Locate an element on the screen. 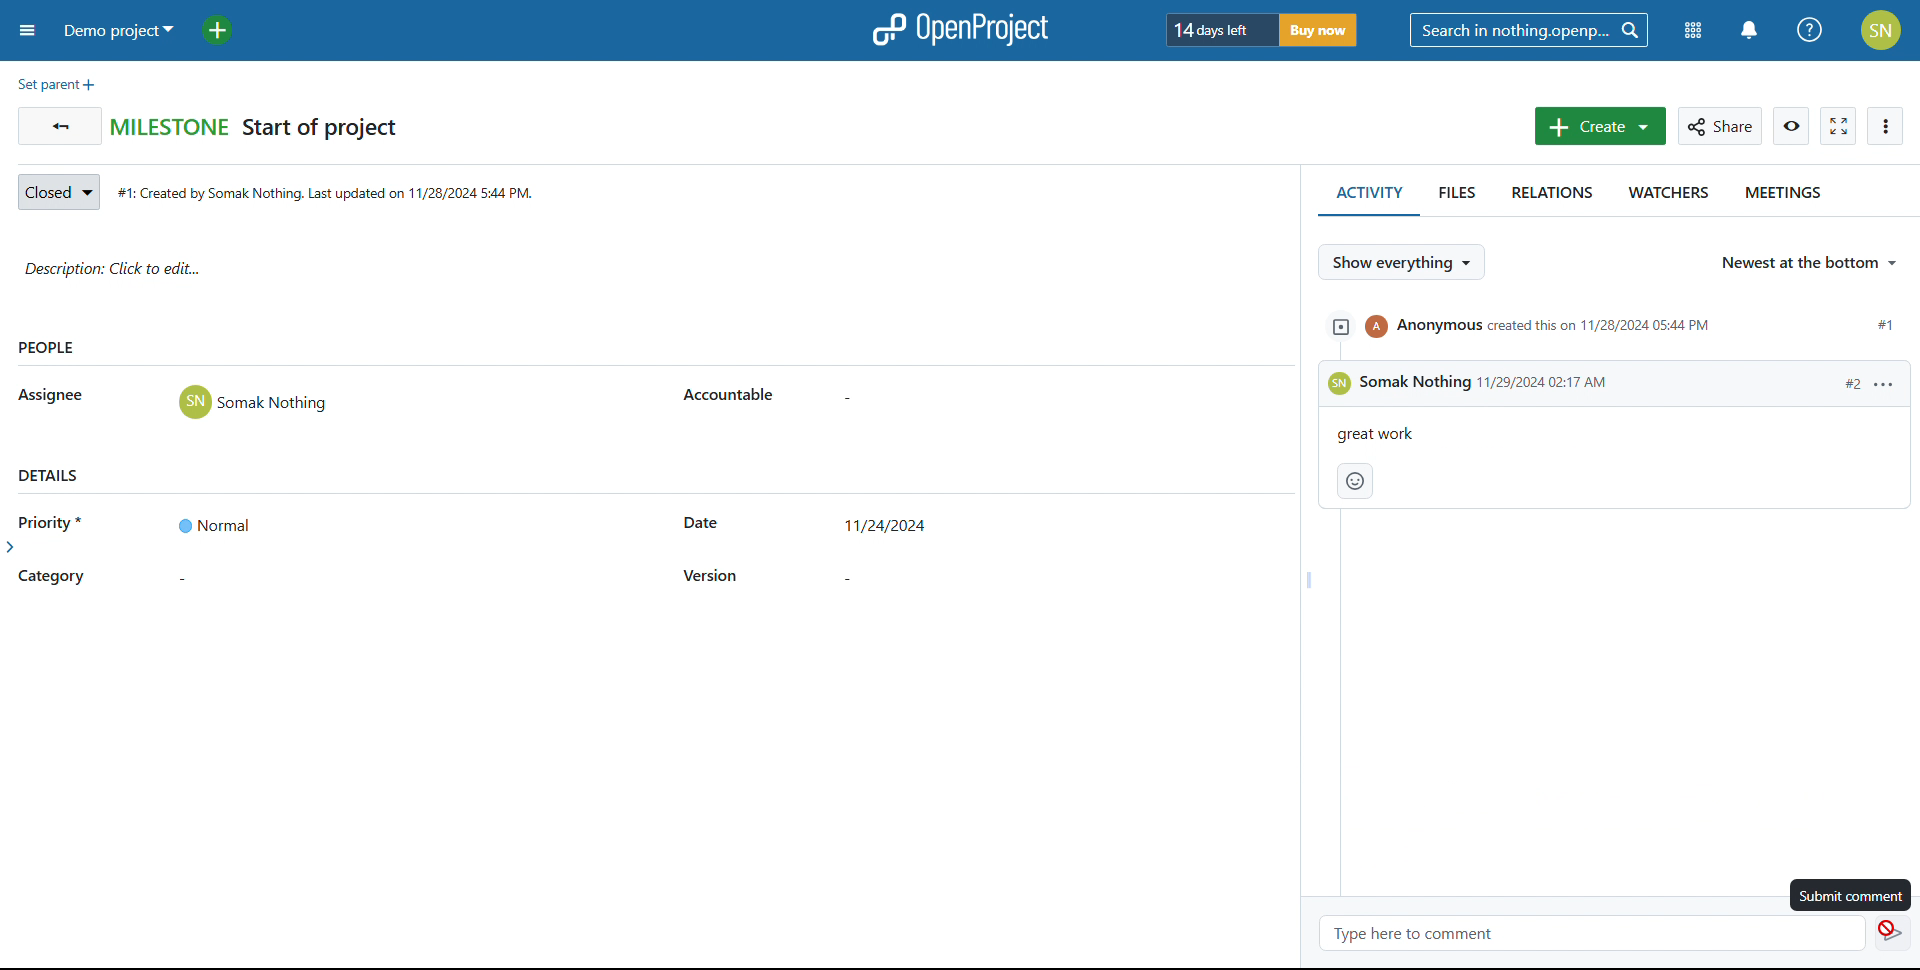  watchers is located at coordinates (1665, 197).